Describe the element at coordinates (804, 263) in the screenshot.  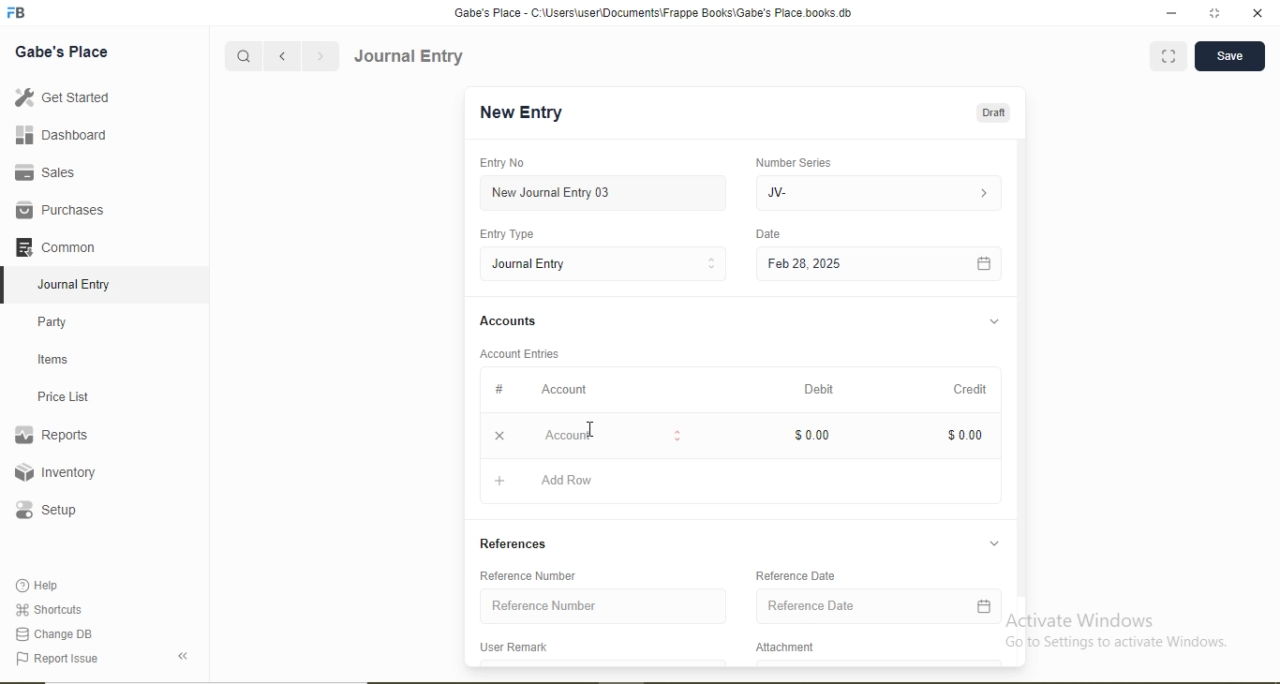
I see `Feb 28, 2025` at that location.